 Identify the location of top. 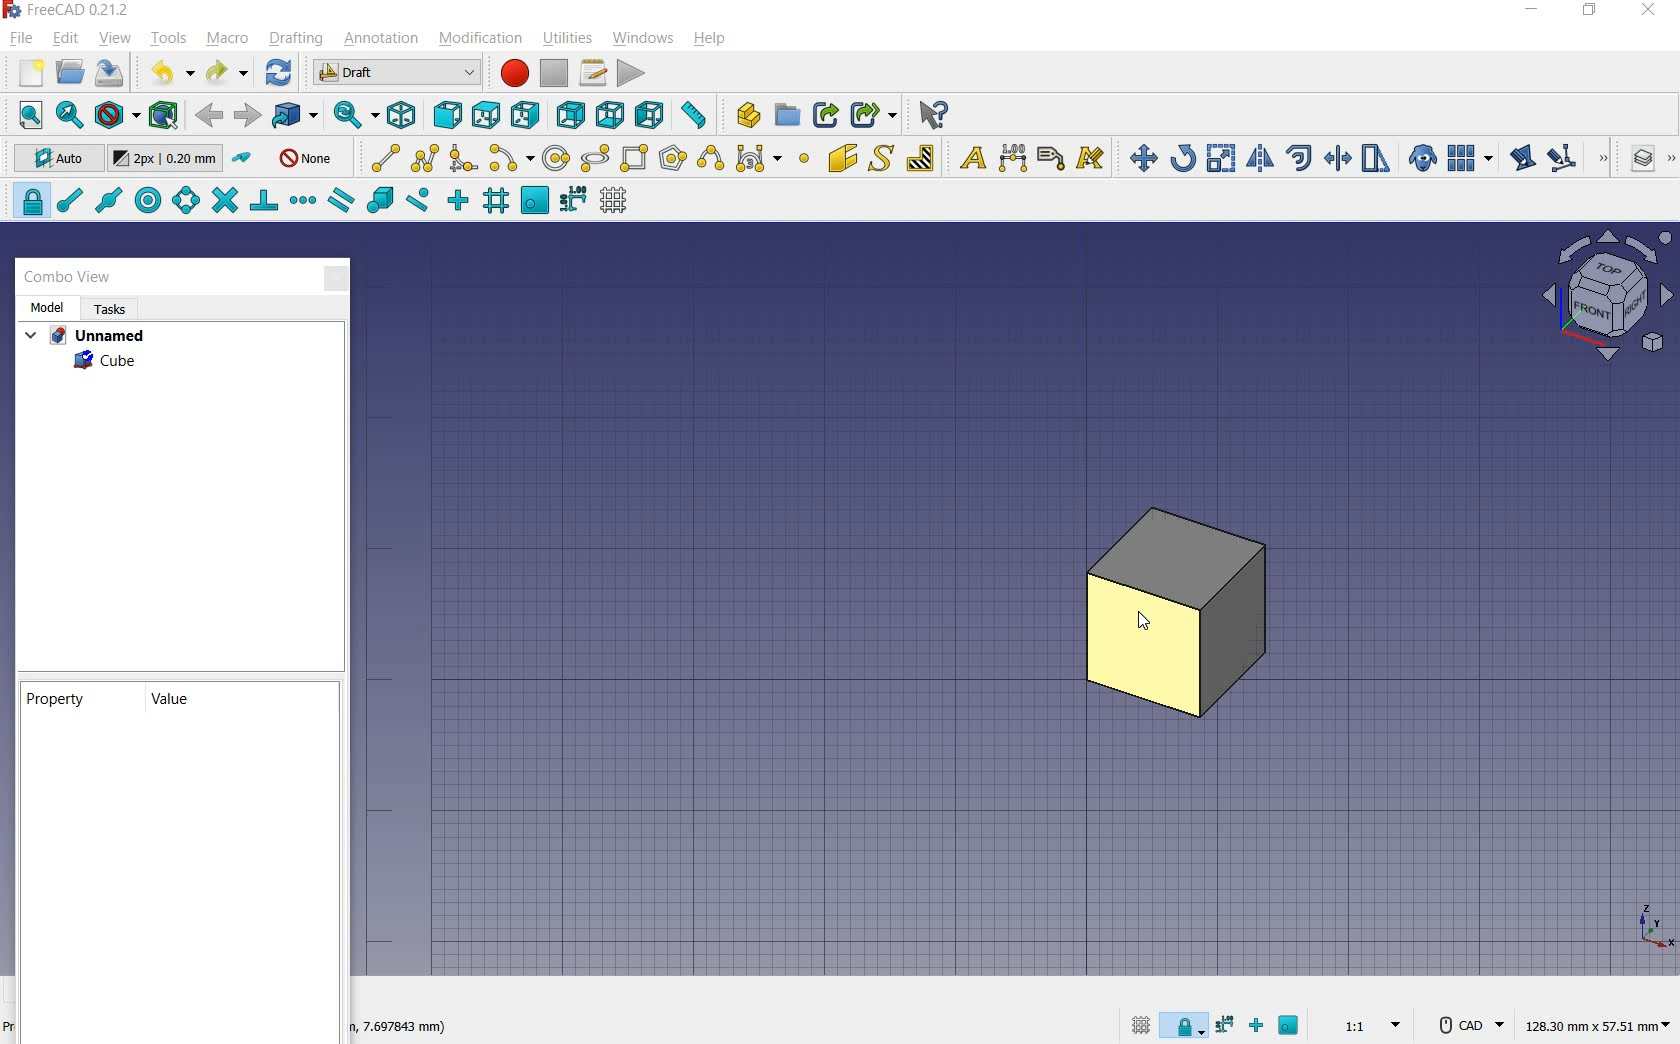
(489, 114).